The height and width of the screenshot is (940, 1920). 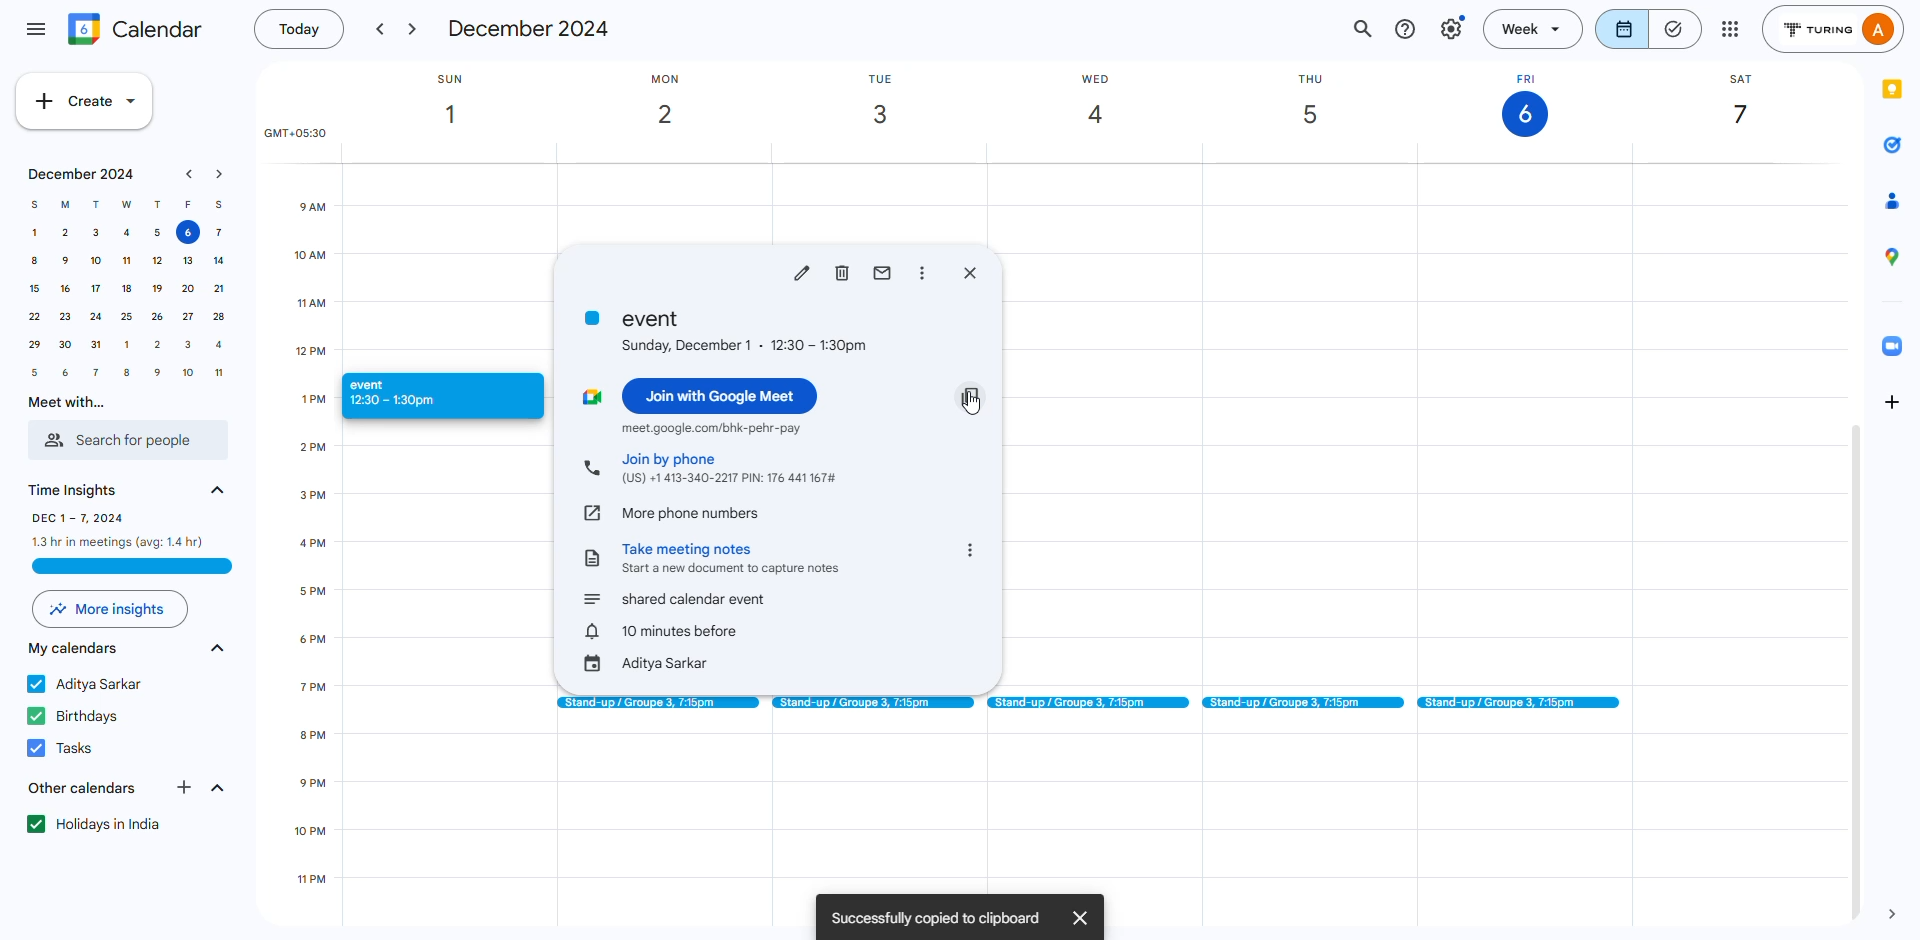 I want to click on copied, so click(x=936, y=916).